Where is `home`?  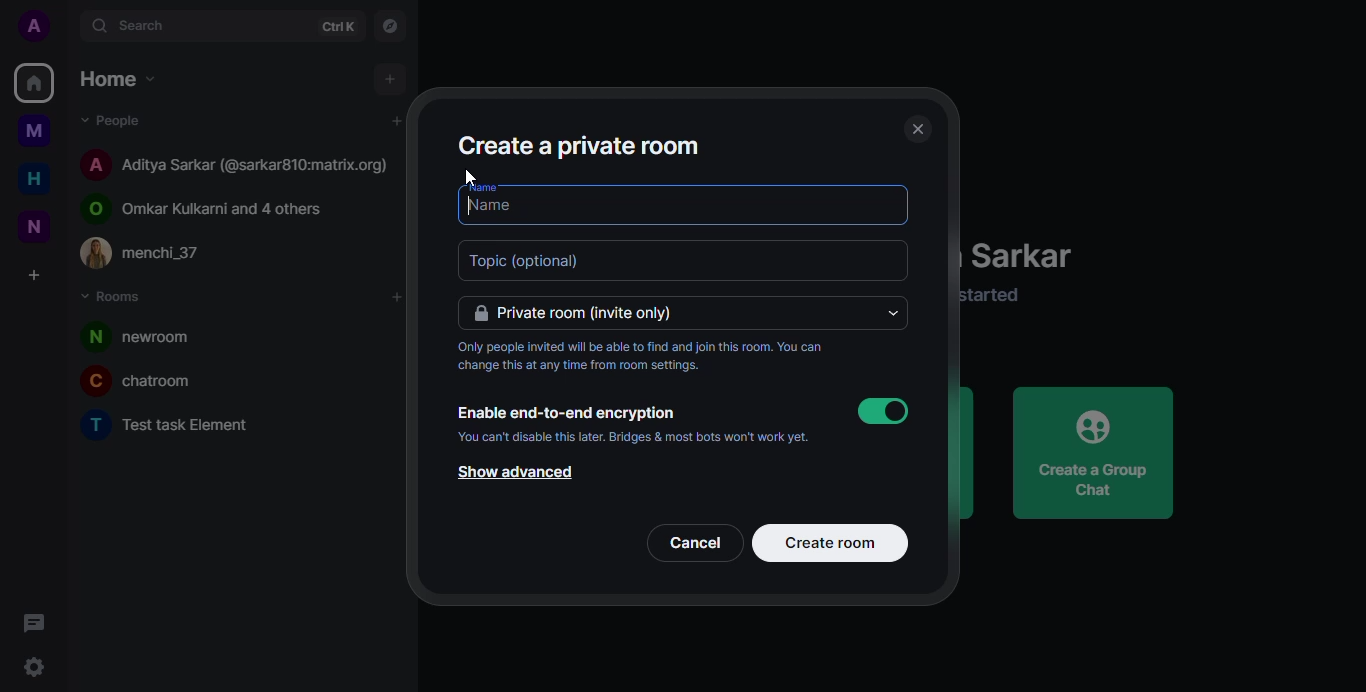
home is located at coordinates (34, 85).